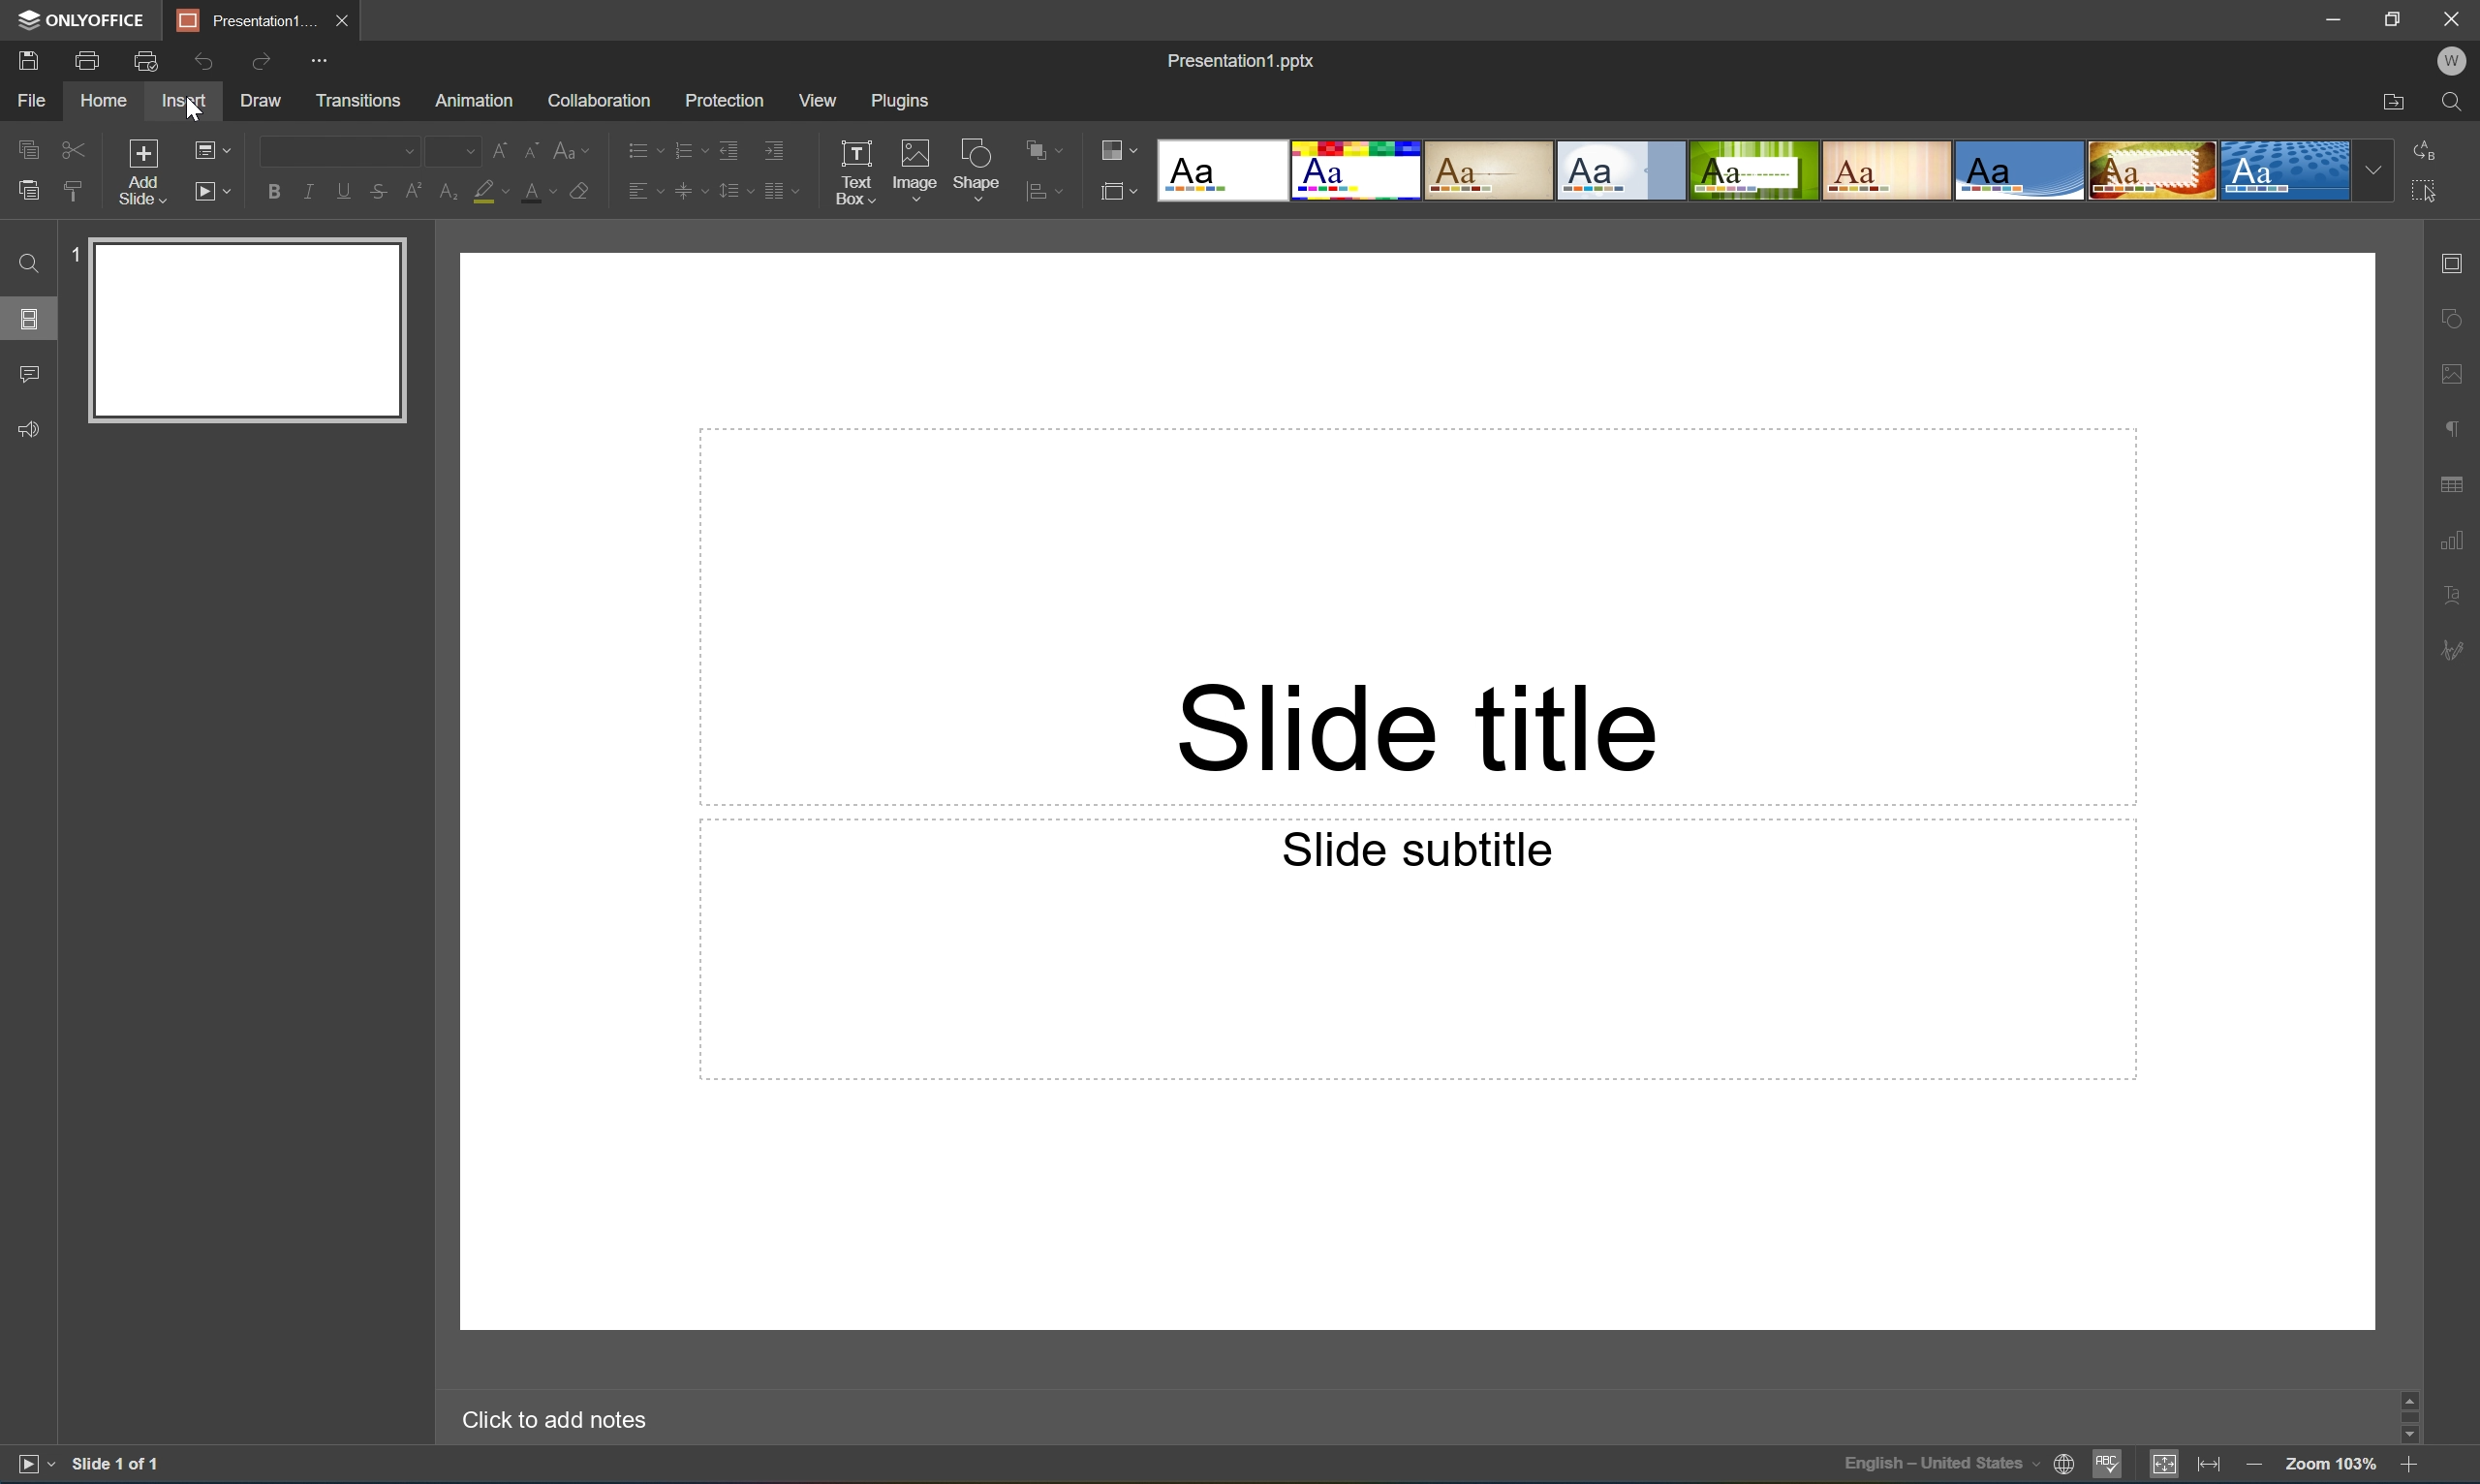 The height and width of the screenshot is (1484, 2480). I want to click on Feedback & Support, so click(31, 430).